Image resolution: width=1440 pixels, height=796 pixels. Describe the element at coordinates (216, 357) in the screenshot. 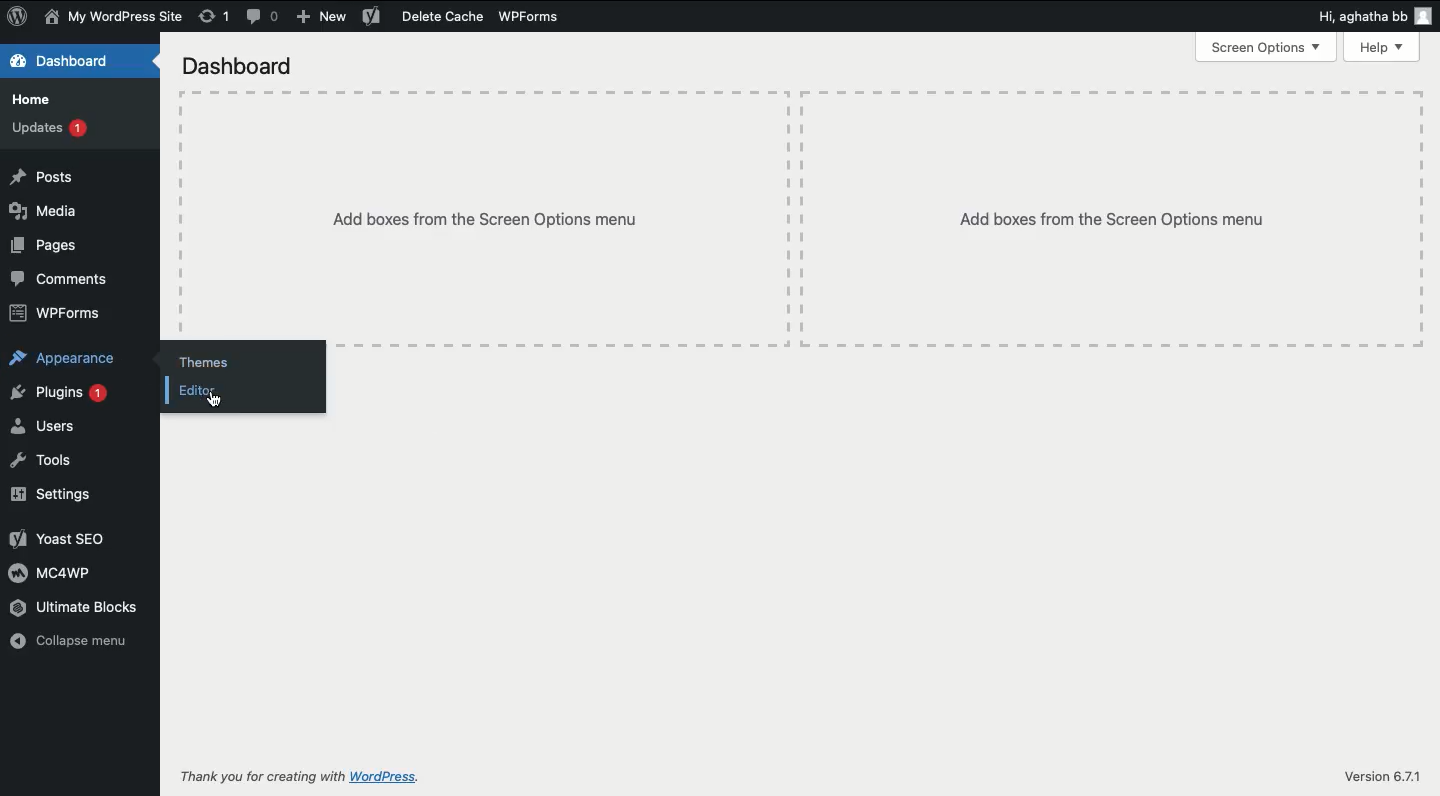

I see `Themes` at that location.